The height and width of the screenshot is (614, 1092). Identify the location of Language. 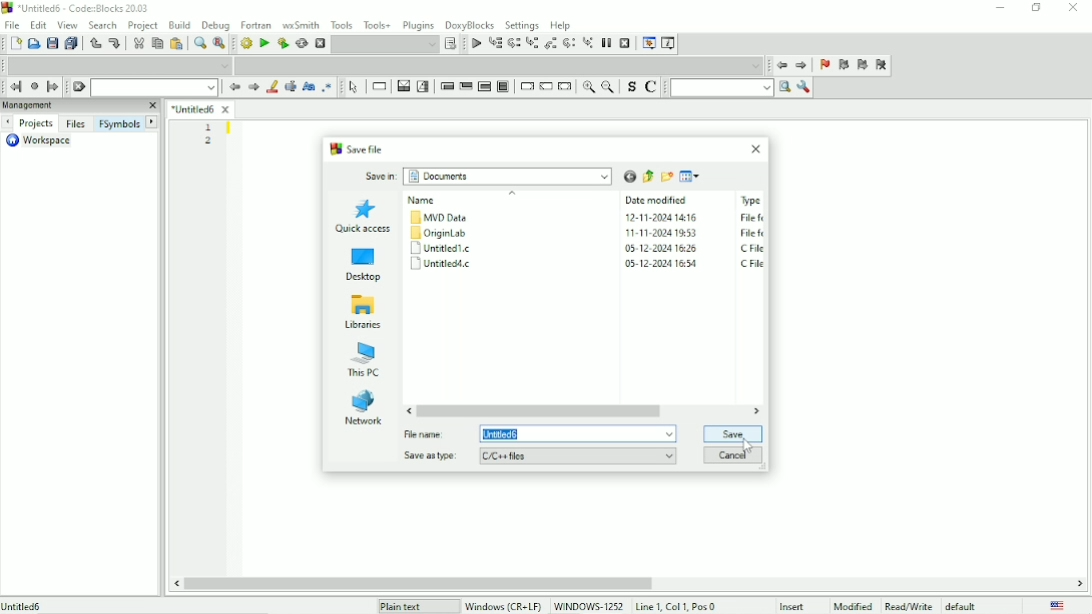
(1058, 605).